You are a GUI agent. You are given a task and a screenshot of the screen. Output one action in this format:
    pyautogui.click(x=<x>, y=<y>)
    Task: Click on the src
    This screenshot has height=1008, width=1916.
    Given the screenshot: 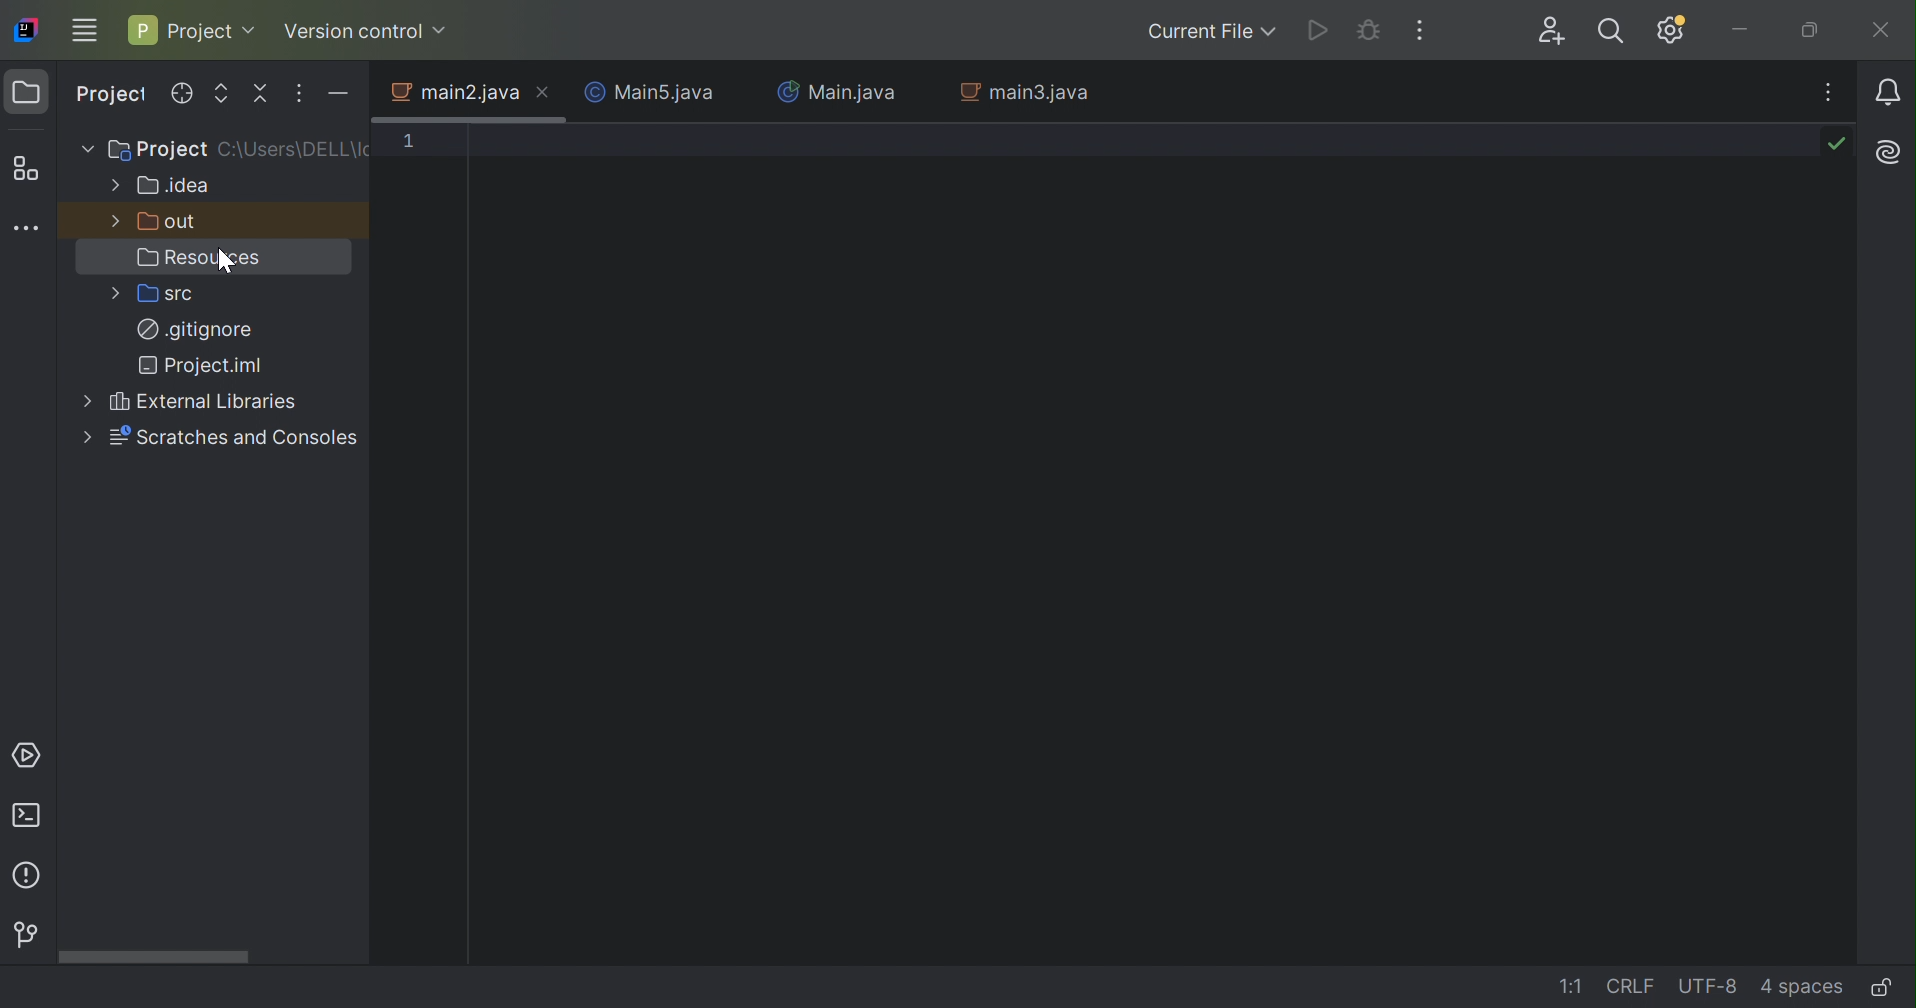 What is the action you would take?
    pyautogui.click(x=170, y=294)
    